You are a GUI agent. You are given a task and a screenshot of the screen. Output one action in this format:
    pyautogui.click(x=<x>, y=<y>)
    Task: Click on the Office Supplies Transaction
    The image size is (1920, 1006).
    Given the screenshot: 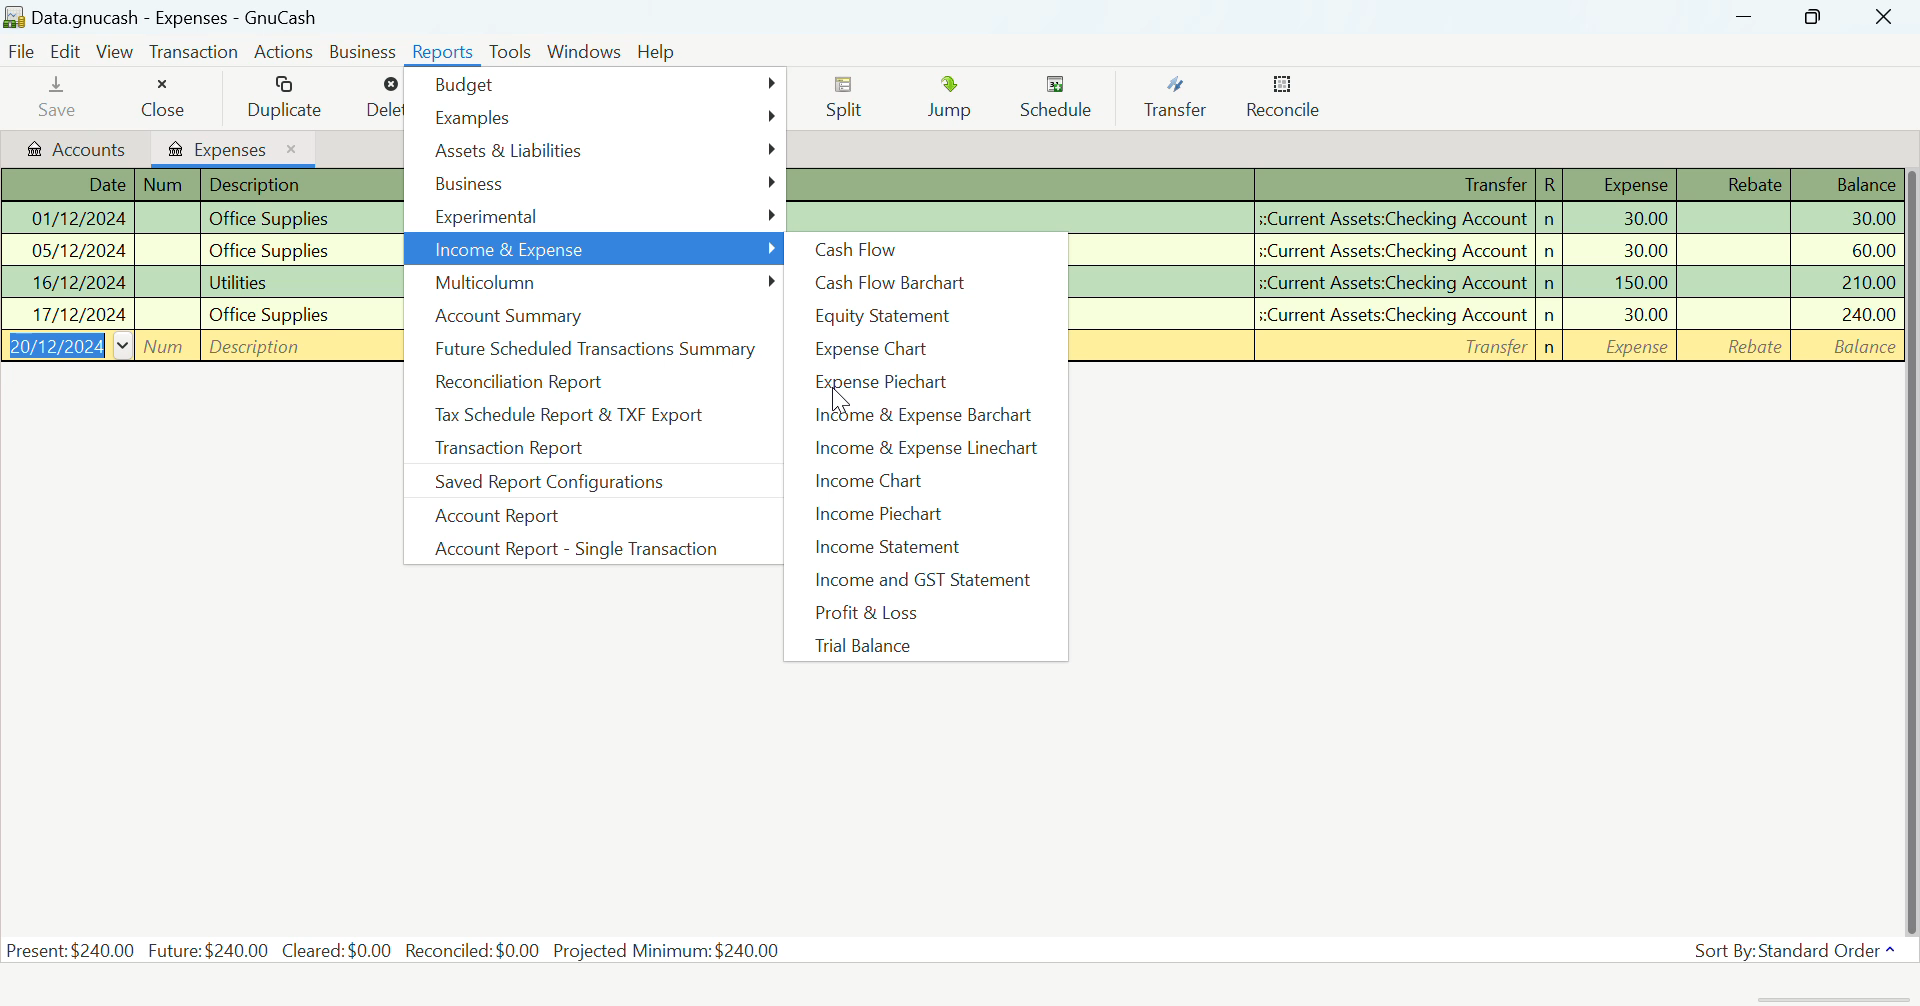 What is the action you would take?
    pyautogui.click(x=1487, y=313)
    